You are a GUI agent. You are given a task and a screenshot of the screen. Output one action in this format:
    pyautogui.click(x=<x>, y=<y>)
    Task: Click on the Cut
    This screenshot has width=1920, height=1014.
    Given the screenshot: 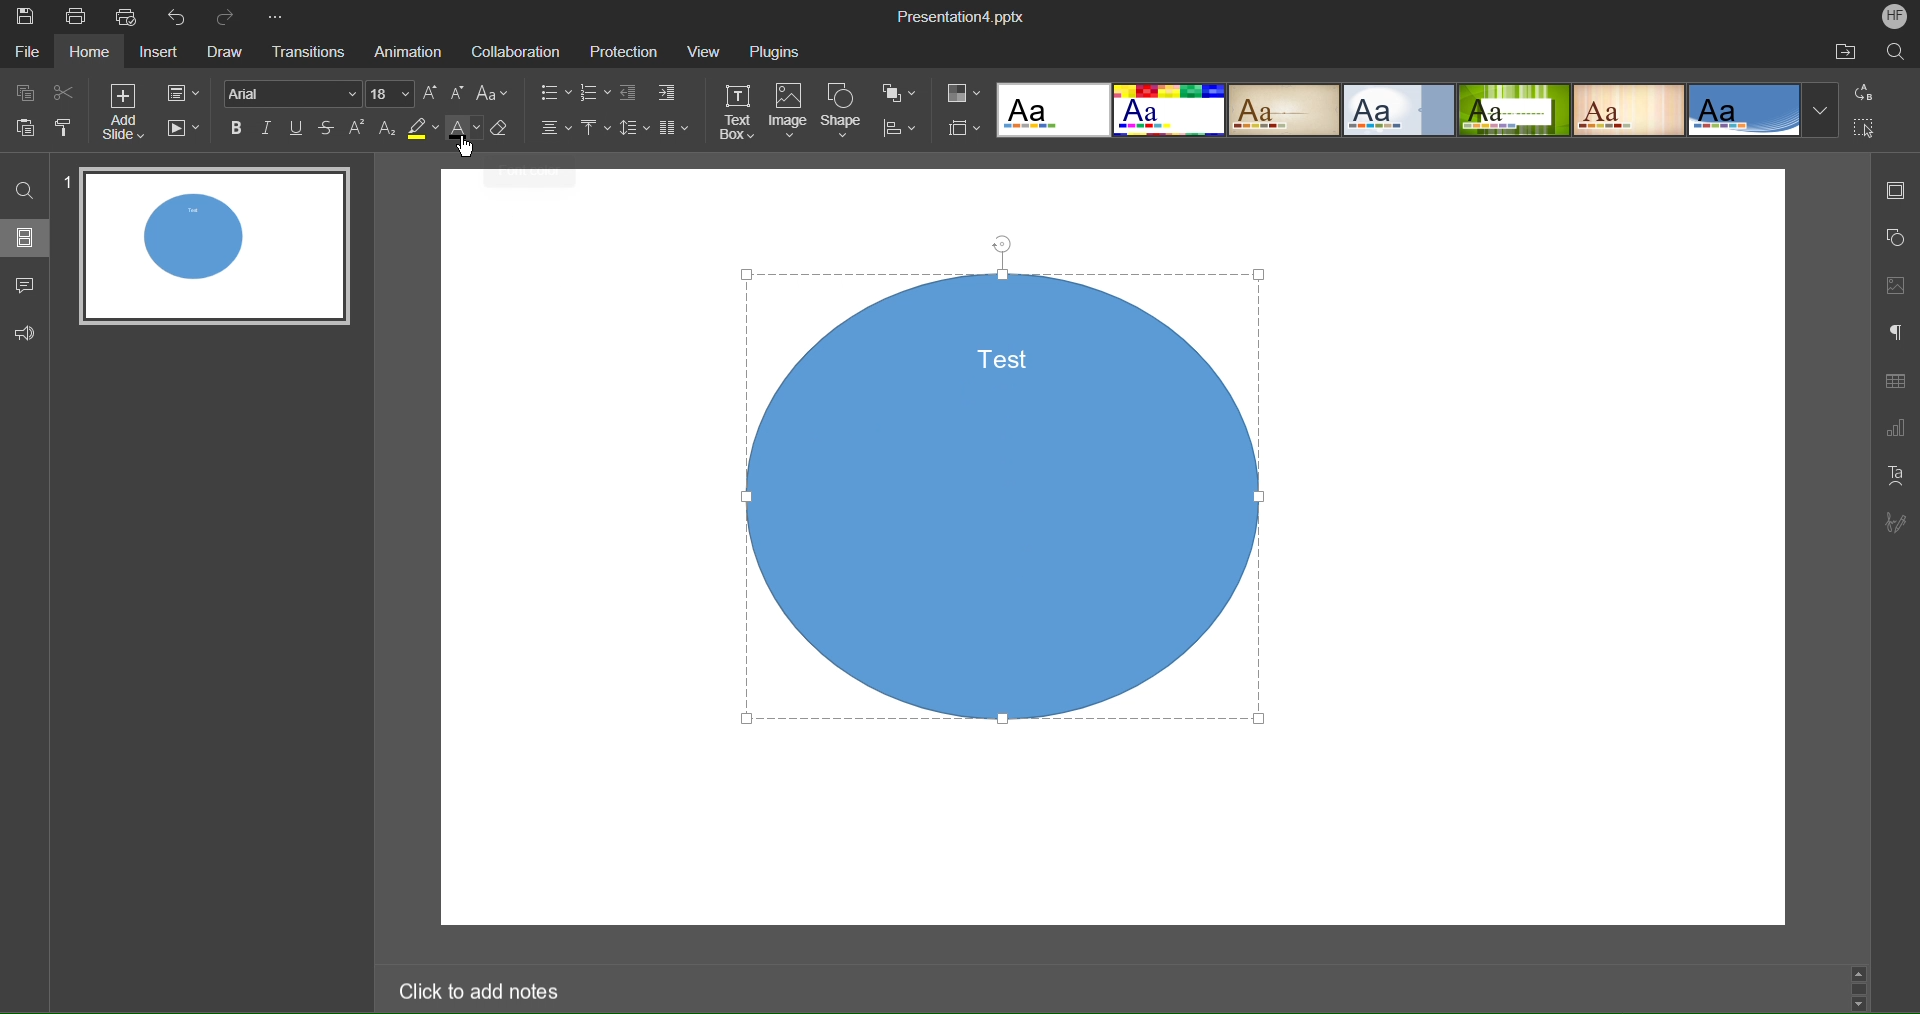 What is the action you would take?
    pyautogui.click(x=69, y=96)
    